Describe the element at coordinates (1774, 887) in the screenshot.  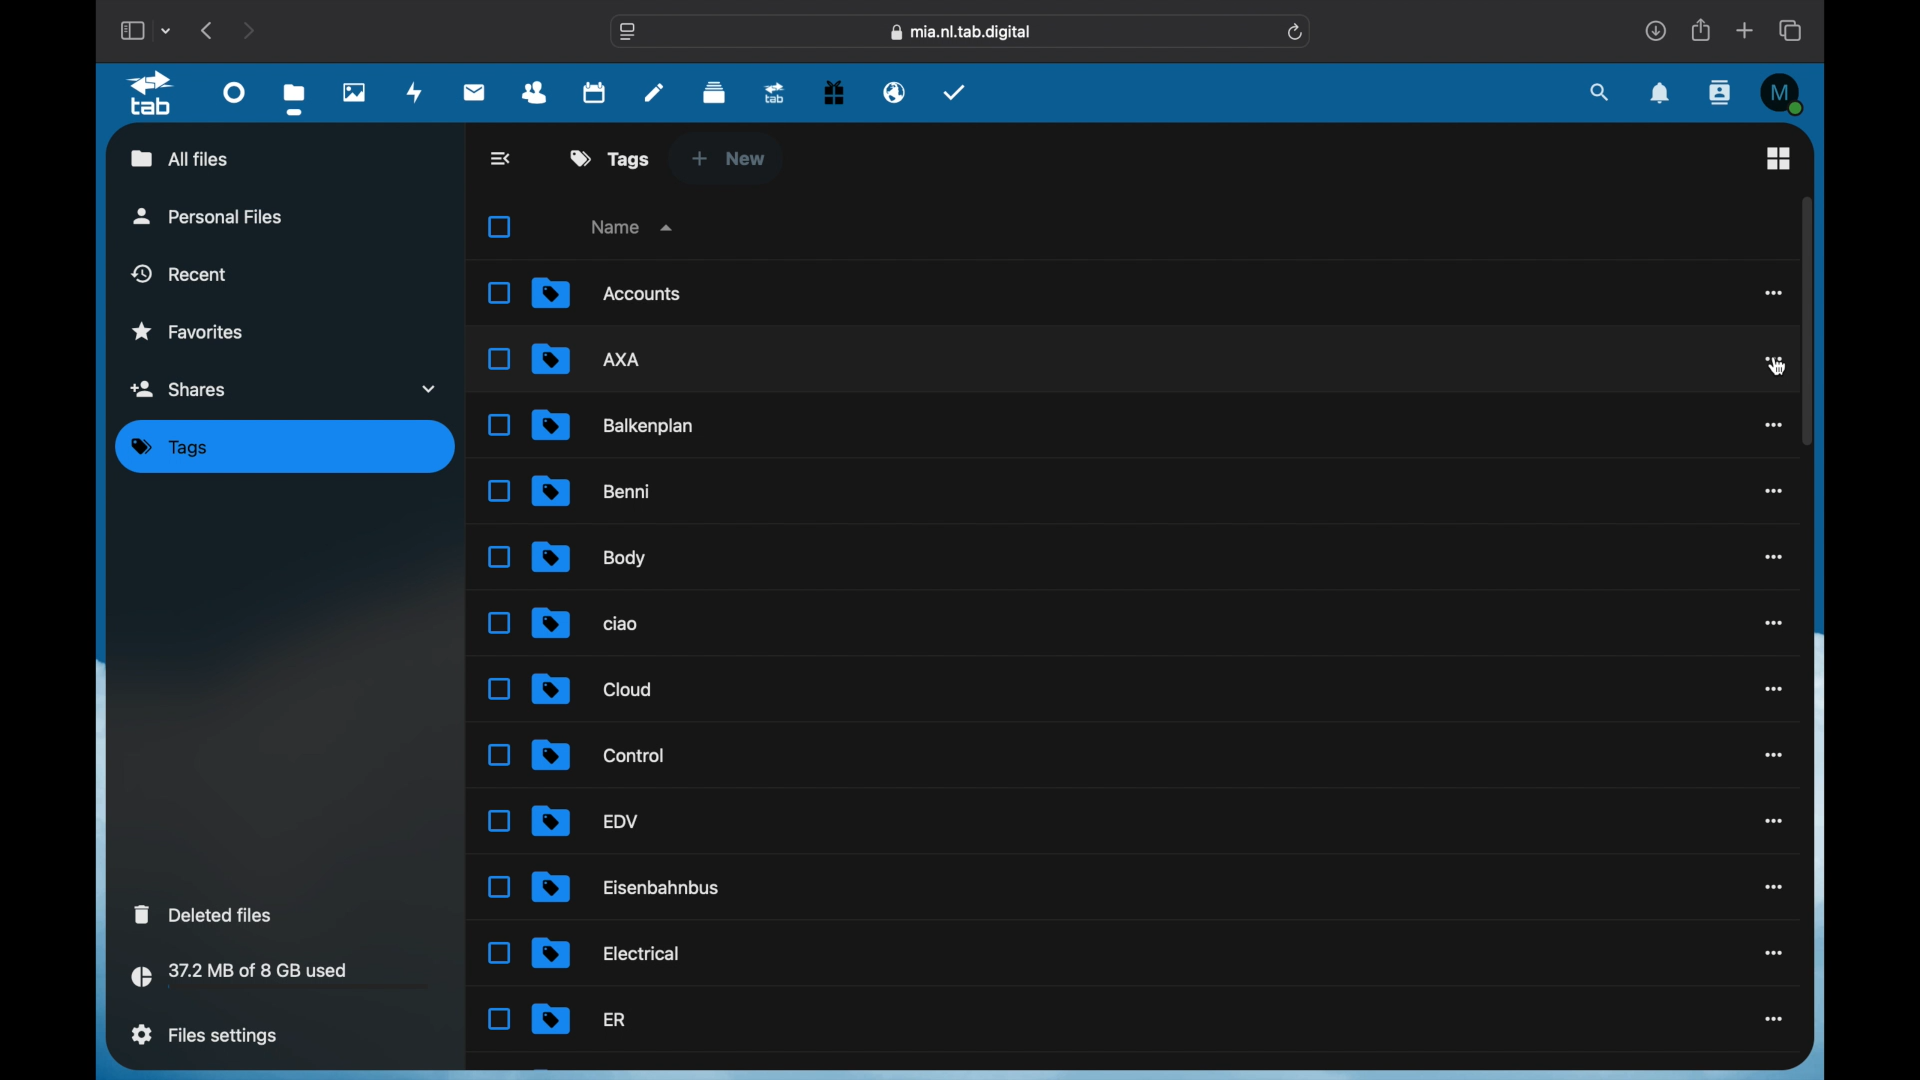
I see `more options` at that location.